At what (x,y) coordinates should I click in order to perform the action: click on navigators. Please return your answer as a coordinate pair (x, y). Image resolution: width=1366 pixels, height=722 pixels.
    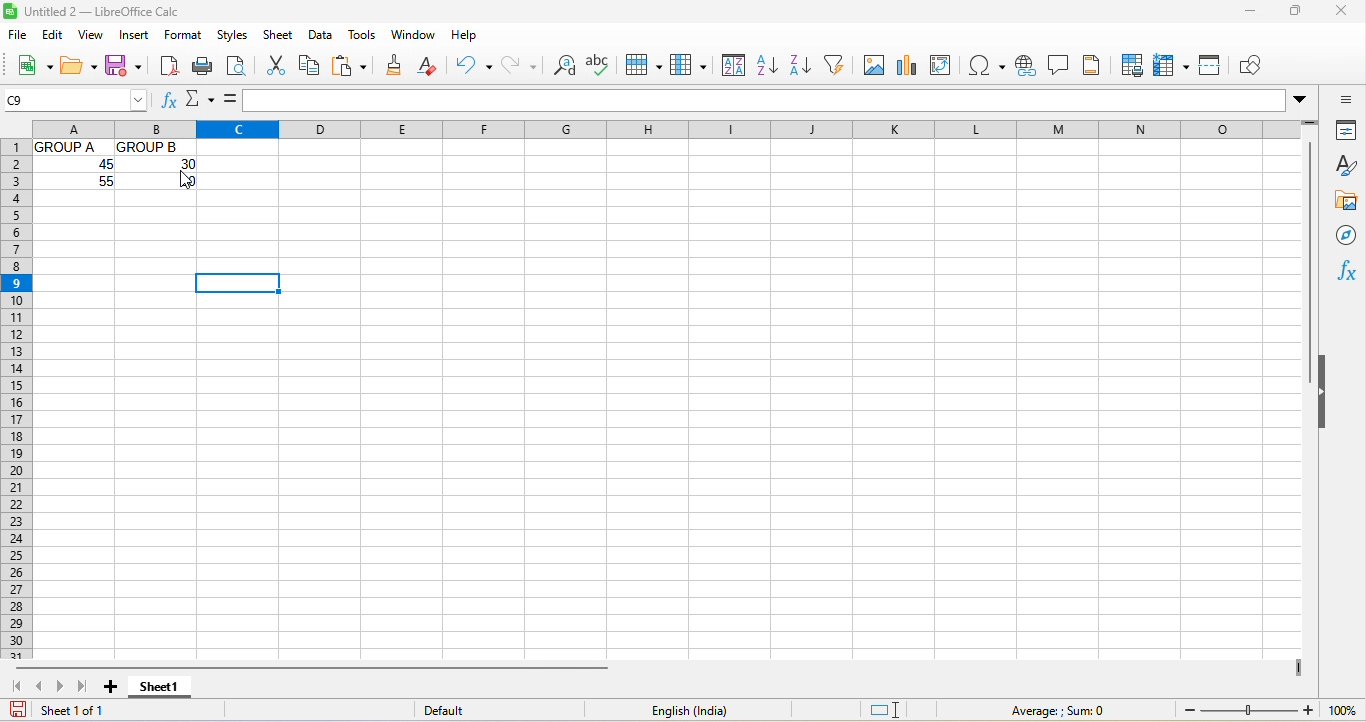
    Looking at the image, I should click on (1347, 235).